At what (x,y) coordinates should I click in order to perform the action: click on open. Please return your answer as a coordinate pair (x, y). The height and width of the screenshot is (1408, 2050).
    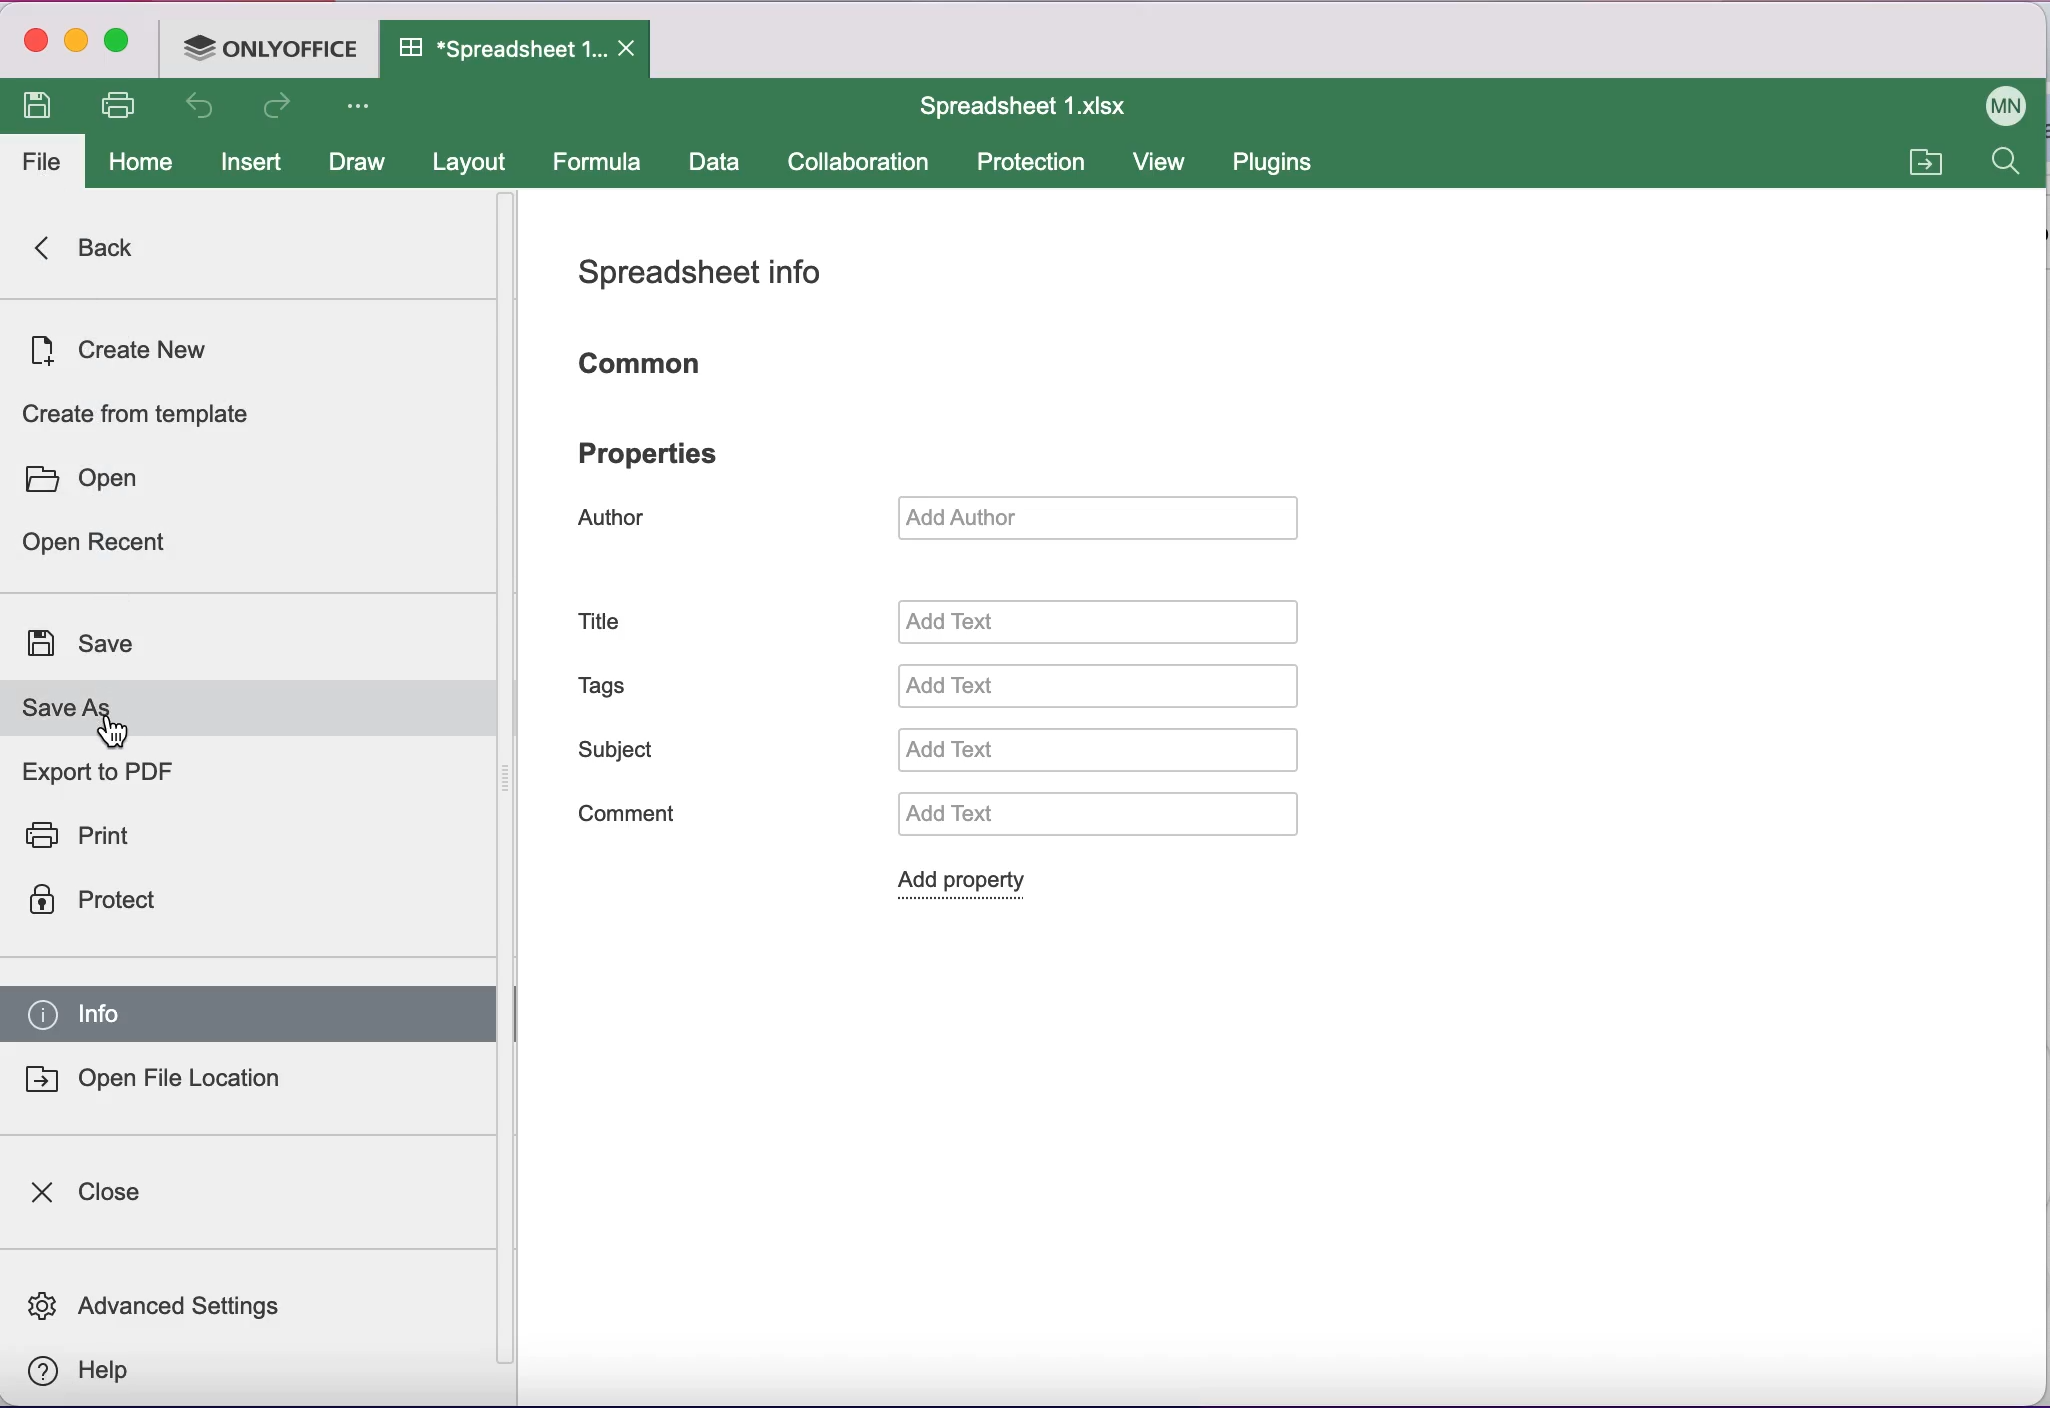
    Looking at the image, I should click on (92, 482).